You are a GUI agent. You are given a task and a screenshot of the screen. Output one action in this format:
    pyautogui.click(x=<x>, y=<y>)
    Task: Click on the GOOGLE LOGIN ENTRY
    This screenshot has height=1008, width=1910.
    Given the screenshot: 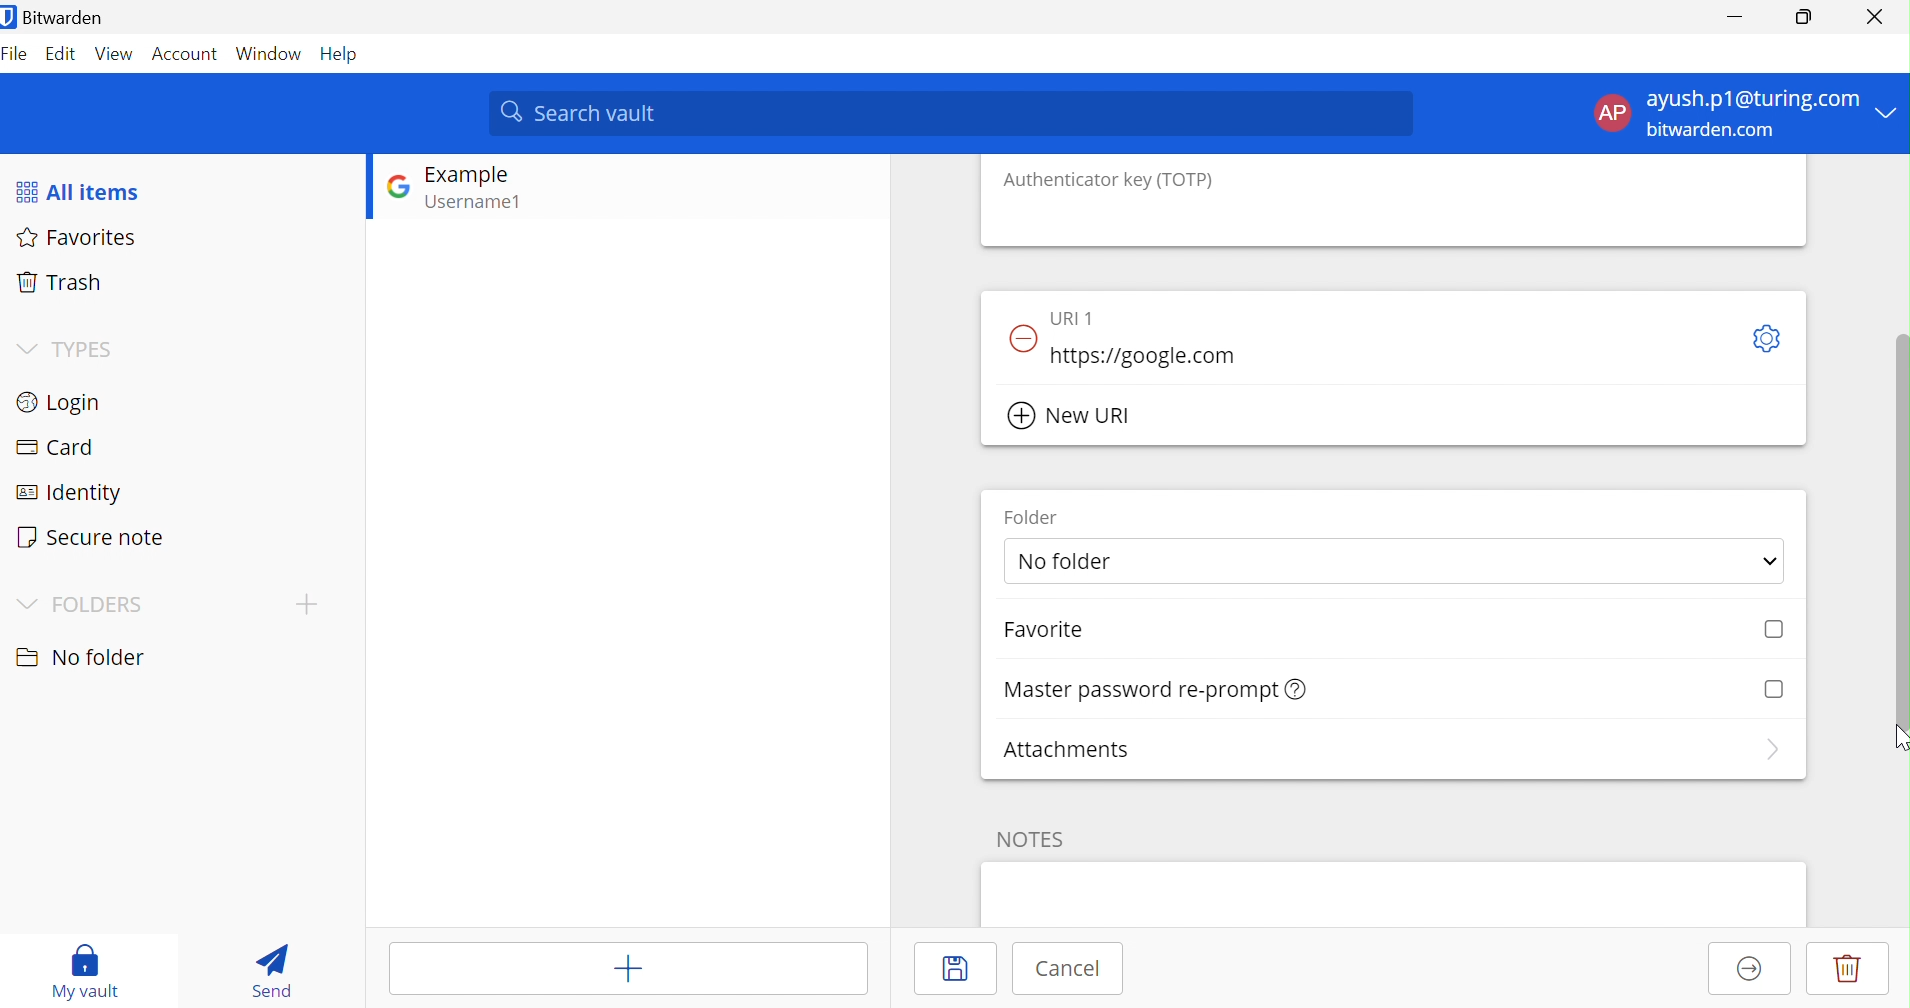 What is the action you would take?
    pyautogui.click(x=498, y=191)
    